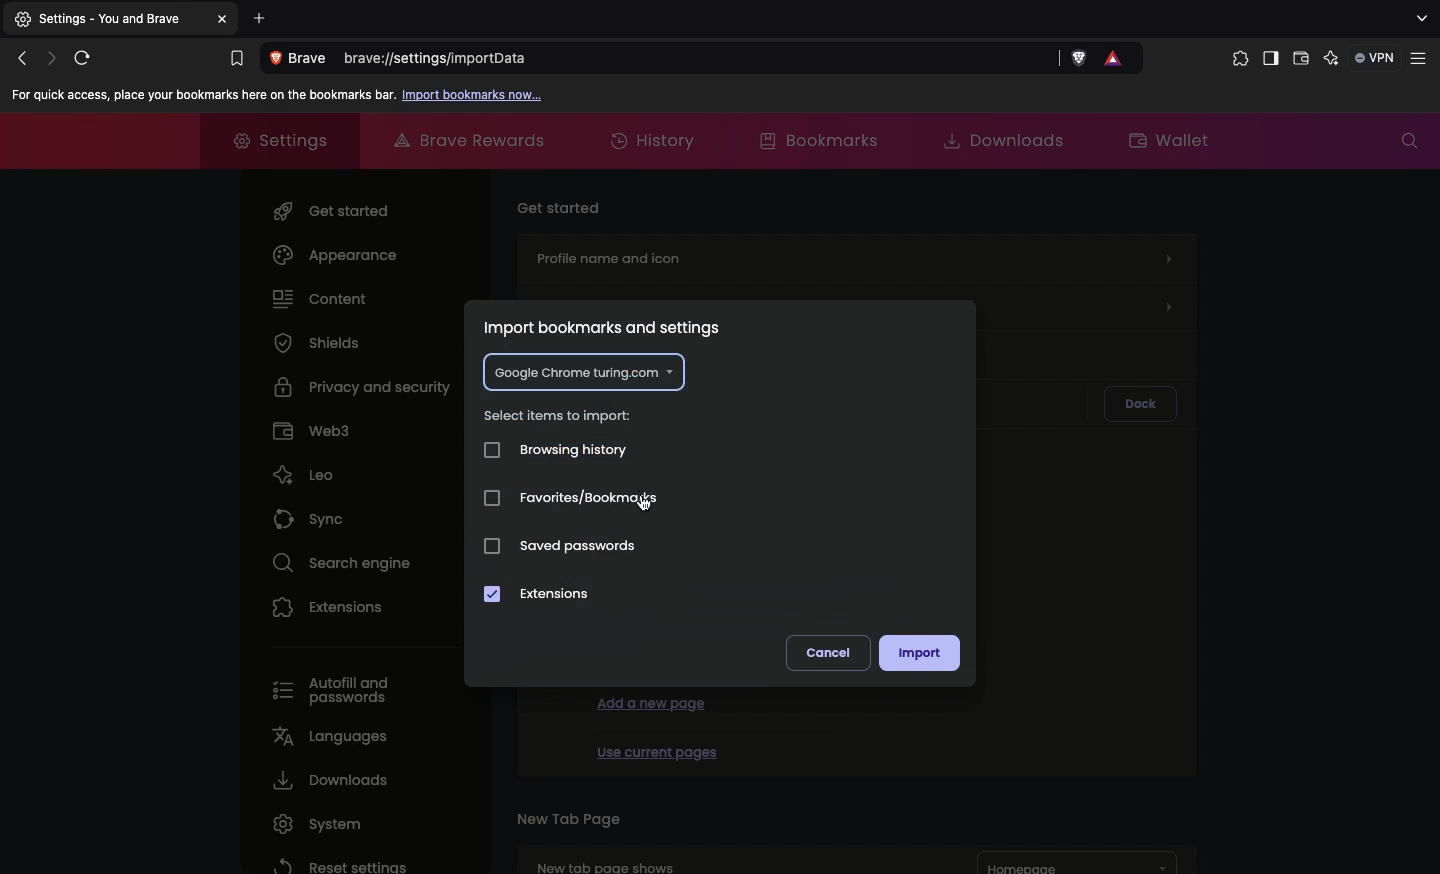  Describe the element at coordinates (561, 205) in the screenshot. I see `Get started` at that location.